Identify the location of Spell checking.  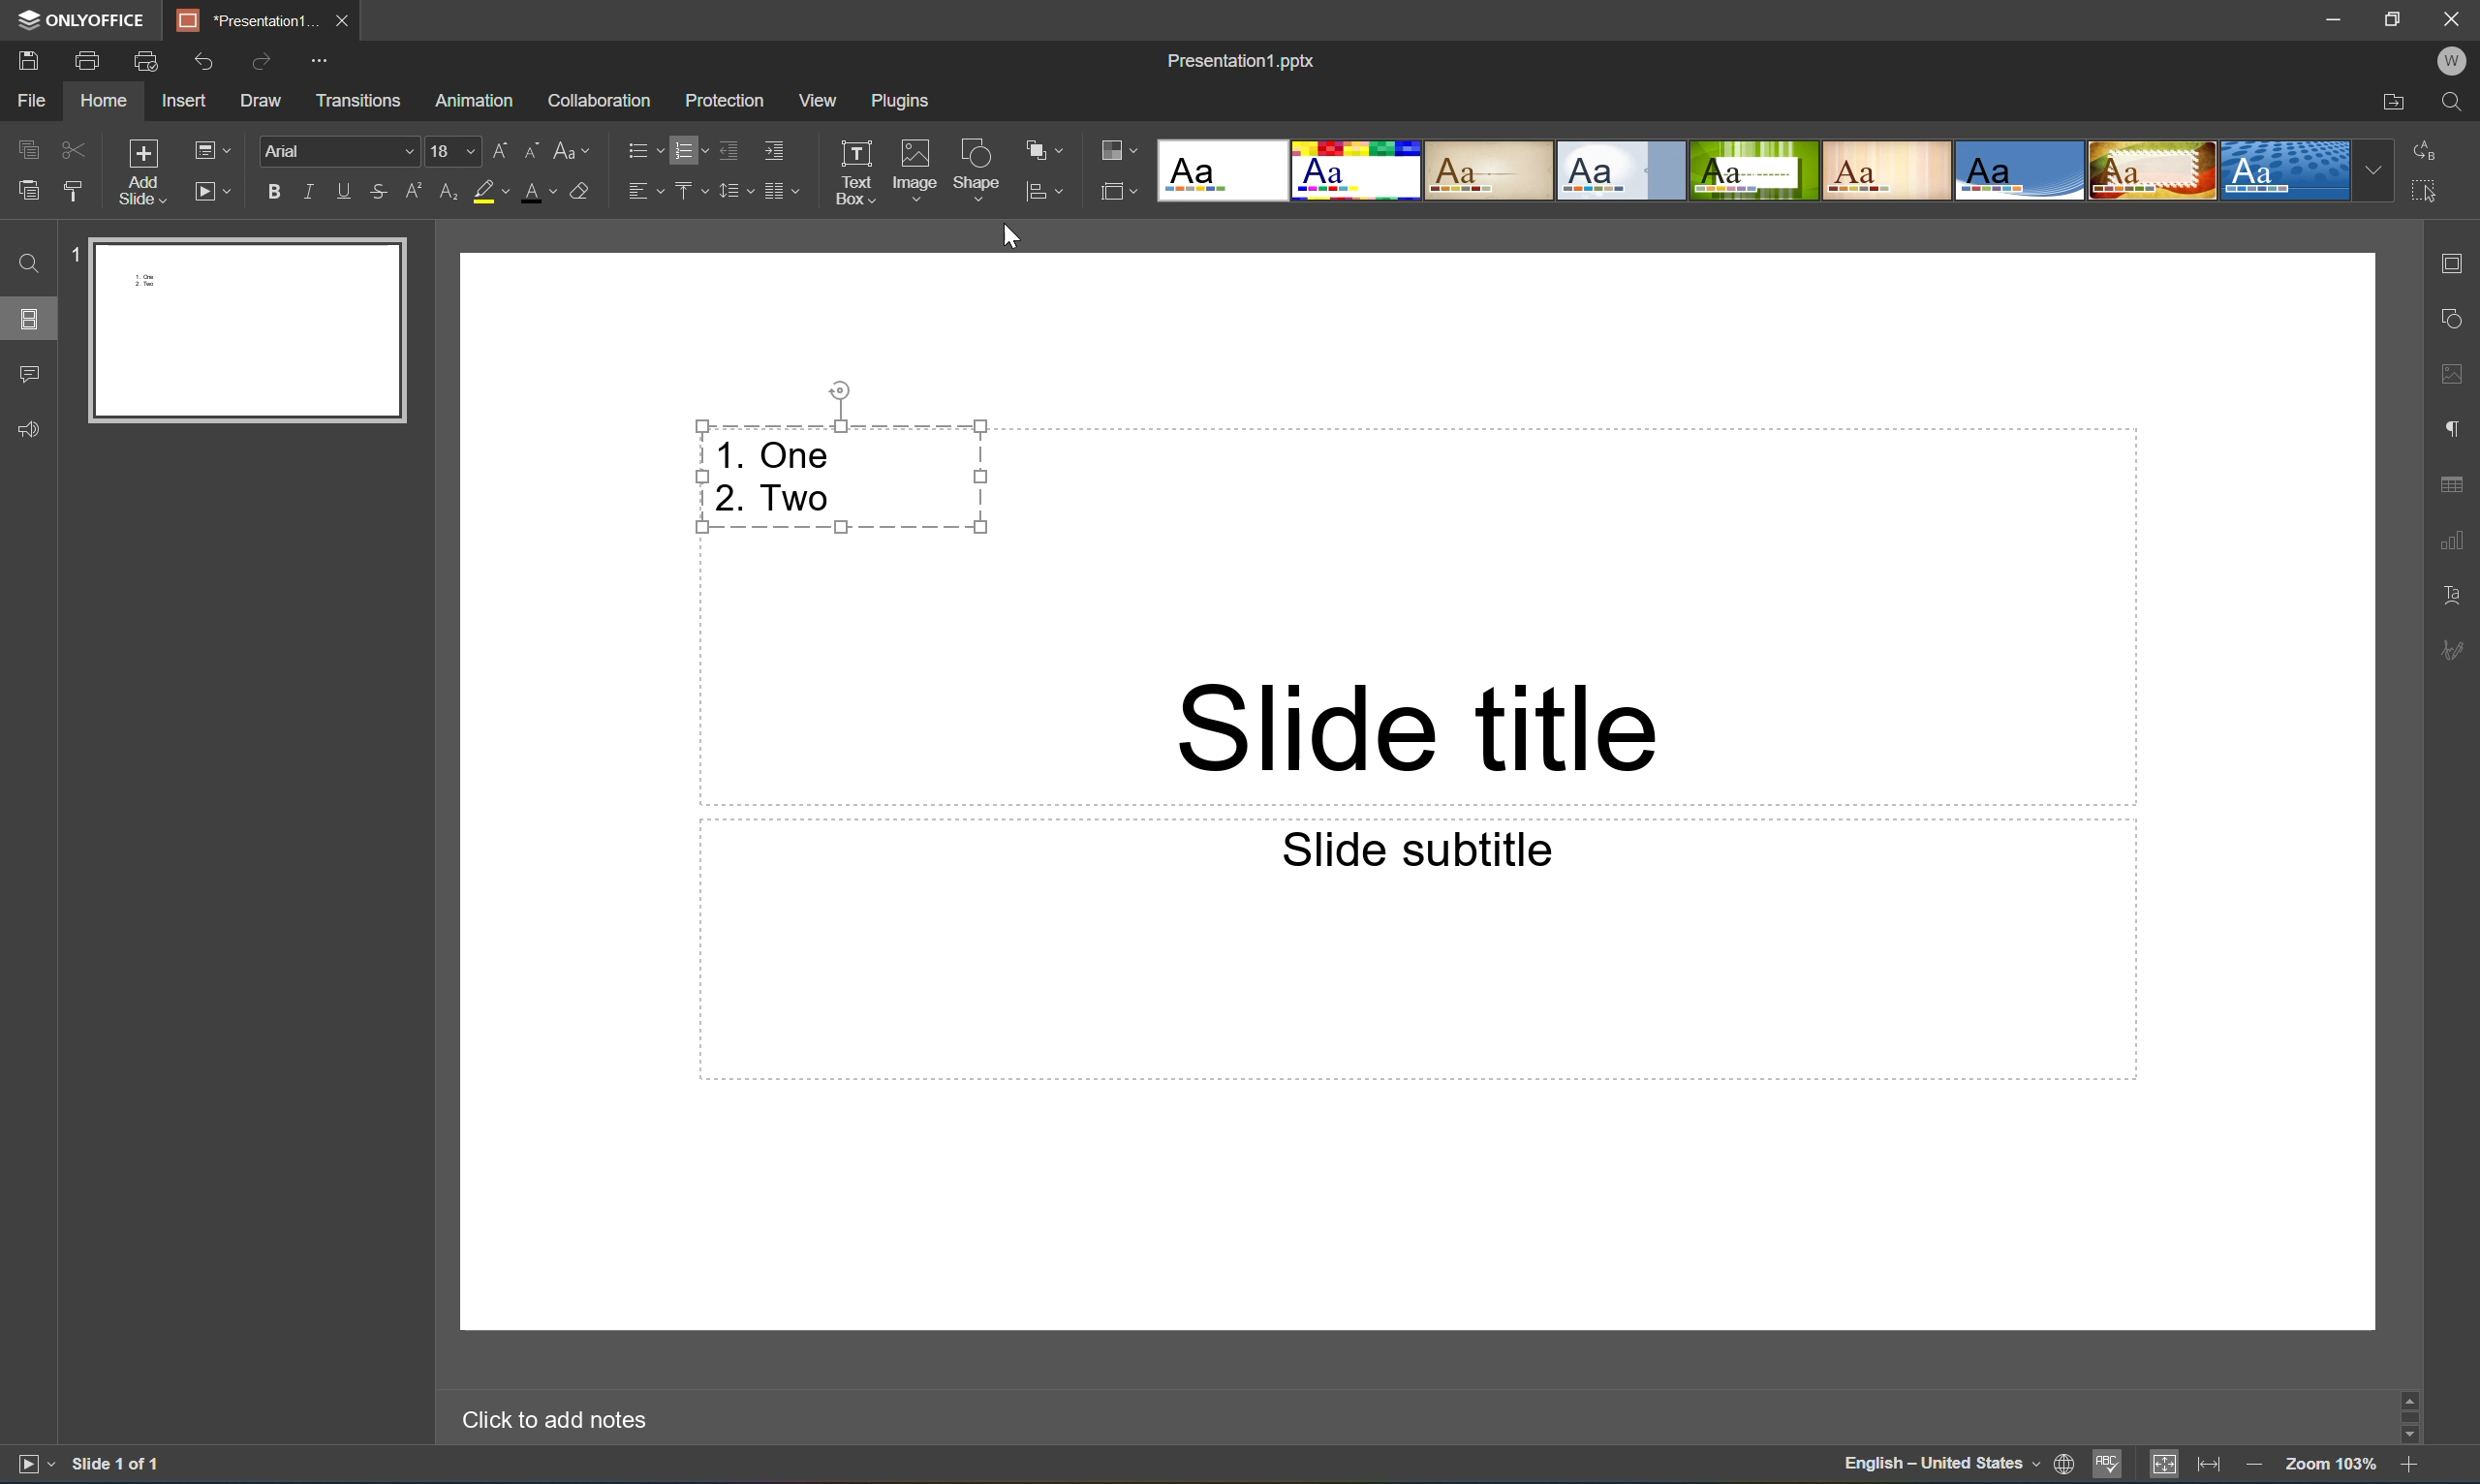
(2107, 1465).